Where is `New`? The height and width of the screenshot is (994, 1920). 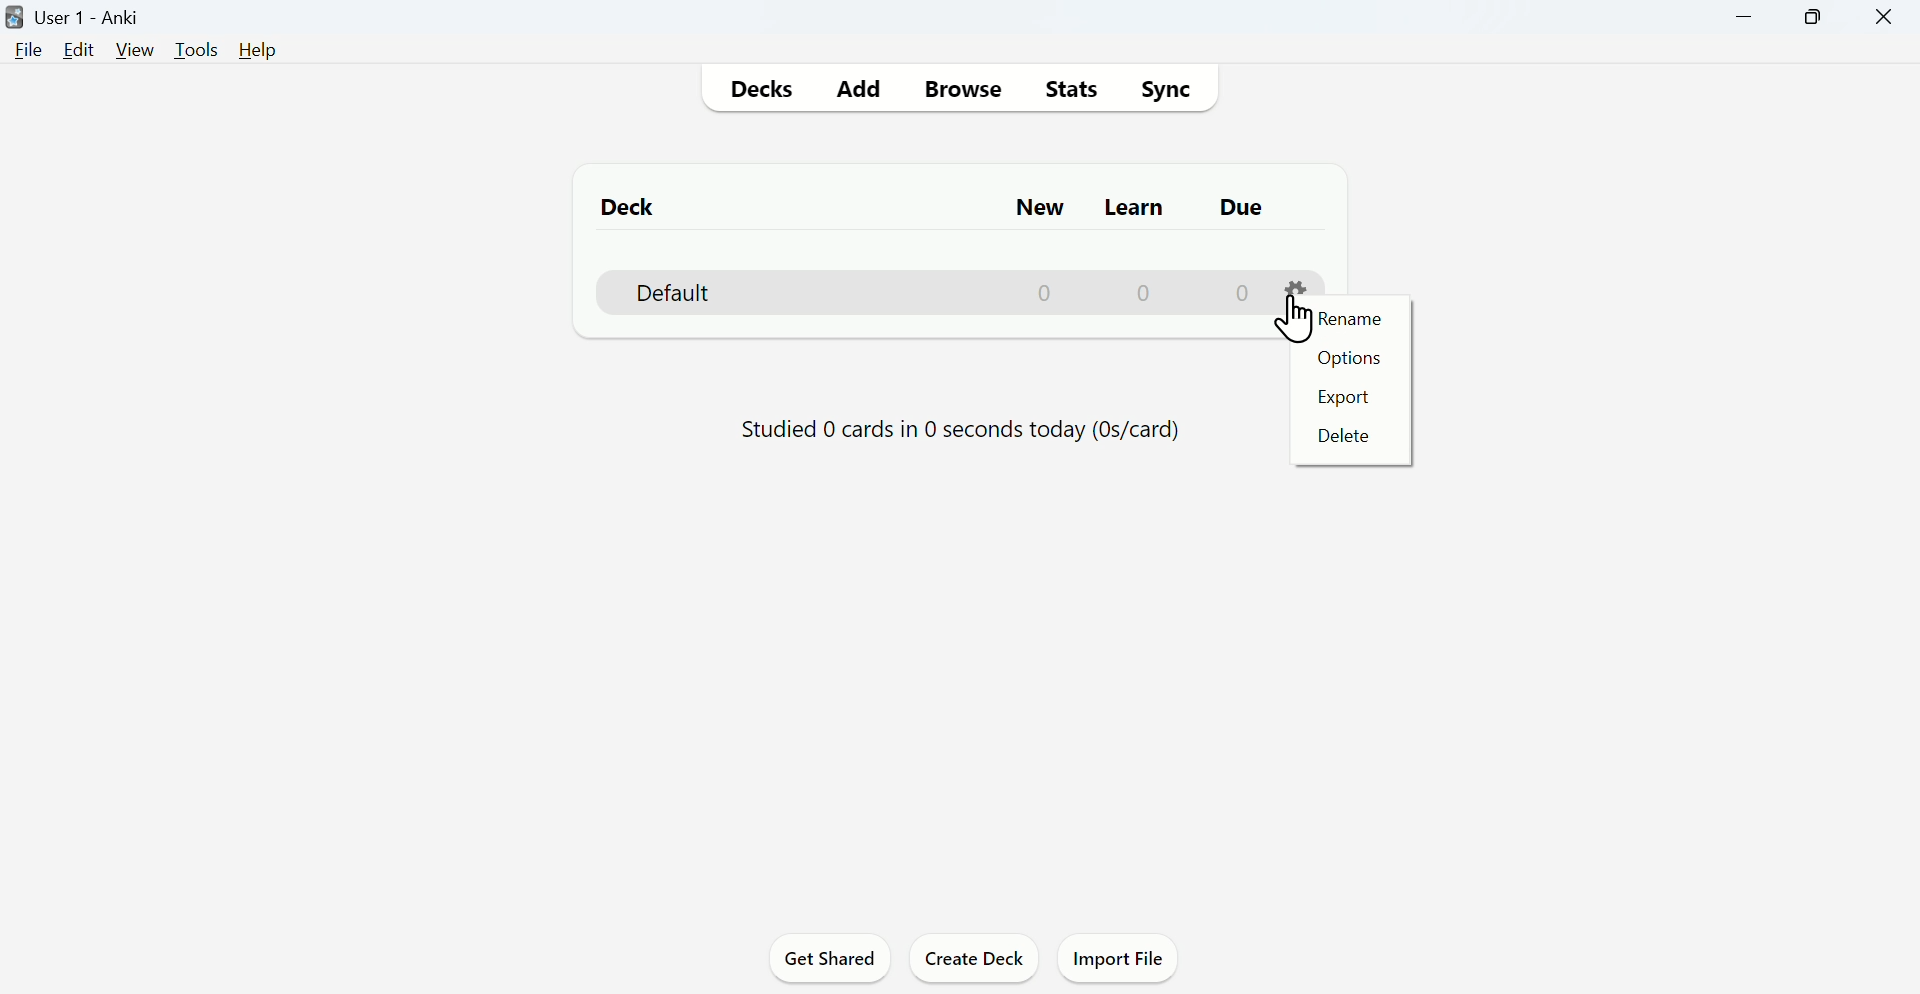 New is located at coordinates (1037, 208).